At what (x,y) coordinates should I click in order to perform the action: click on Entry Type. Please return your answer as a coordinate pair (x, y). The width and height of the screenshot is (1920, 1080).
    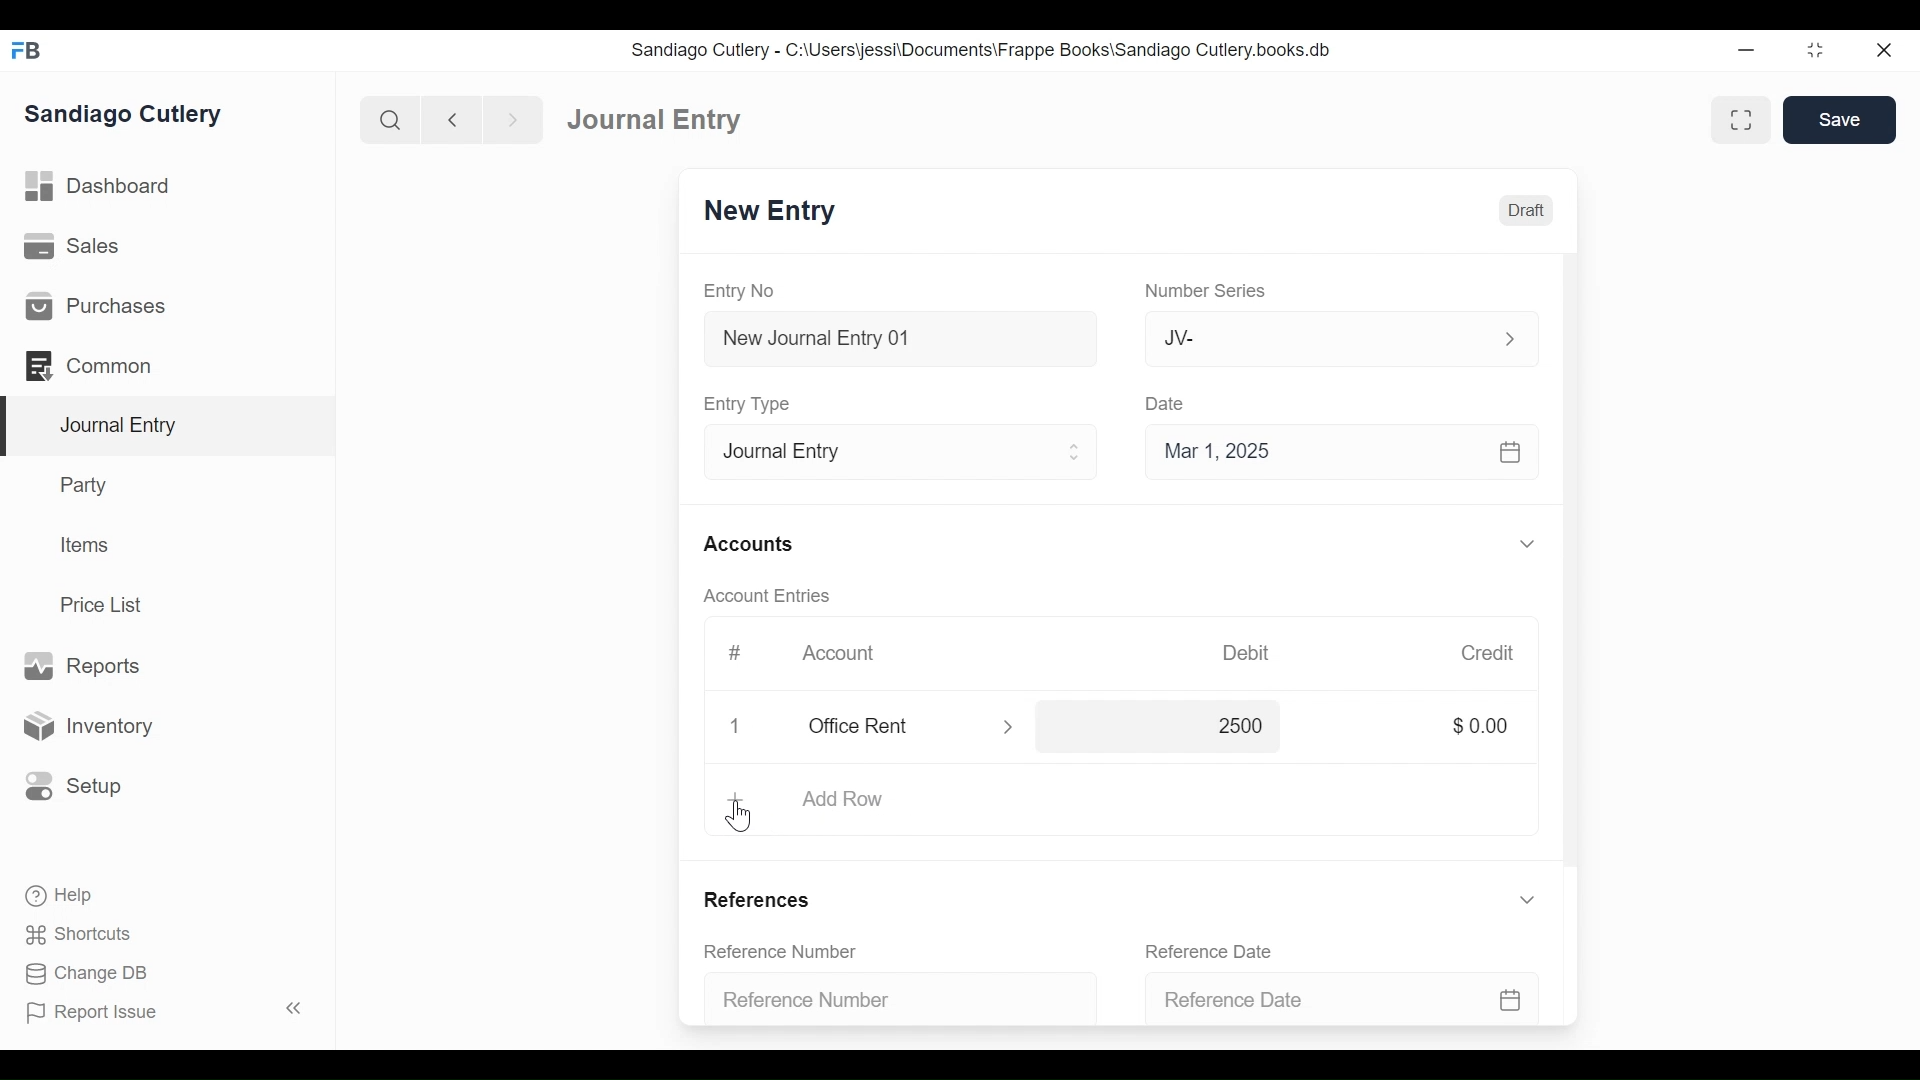
    Looking at the image, I should click on (746, 403).